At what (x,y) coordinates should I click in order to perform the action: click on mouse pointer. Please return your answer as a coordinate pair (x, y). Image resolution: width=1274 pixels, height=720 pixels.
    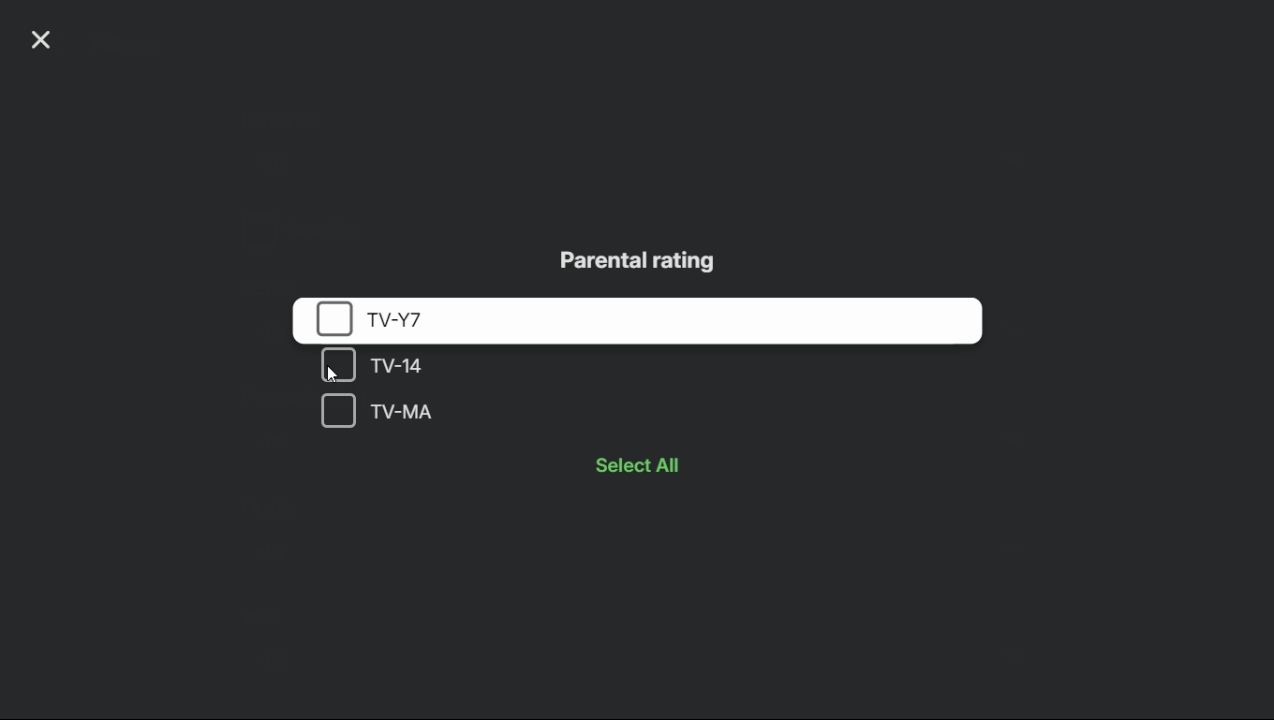
    Looking at the image, I should click on (334, 374).